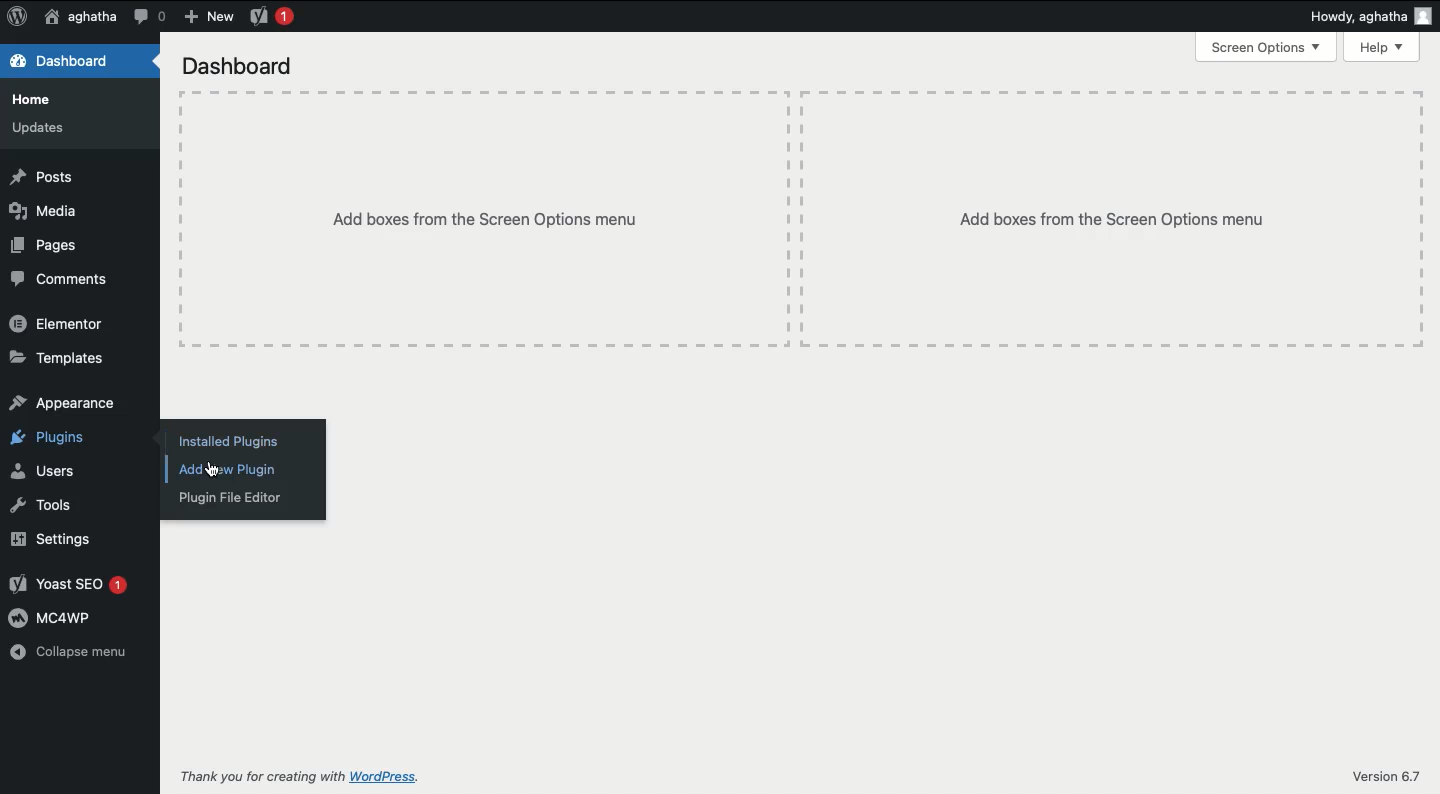 Image resolution: width=1440 pixels, height=794 pixels. What do you see at coordinates (1100, 222) in the screenshot?
I see `Add boxes from the Screen Options menu` at bounding box center [1100, 222].